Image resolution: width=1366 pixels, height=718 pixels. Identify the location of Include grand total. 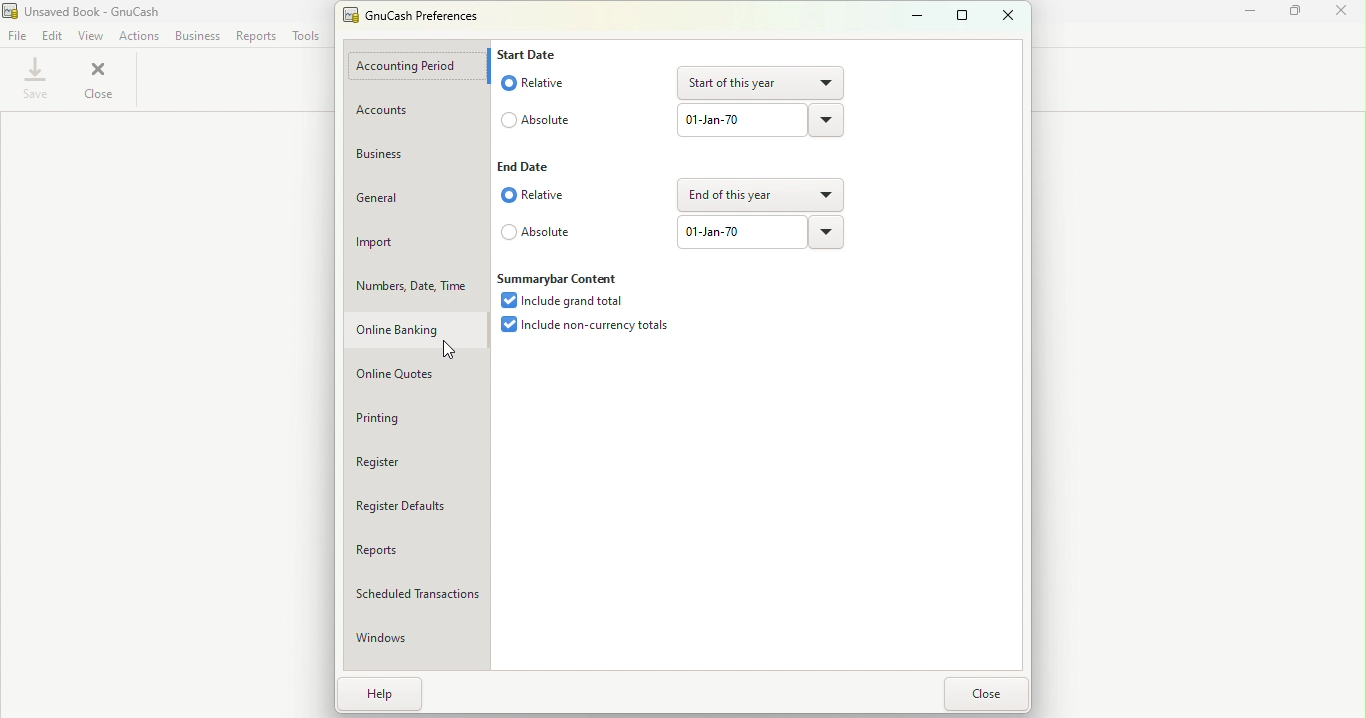
(569, 301).